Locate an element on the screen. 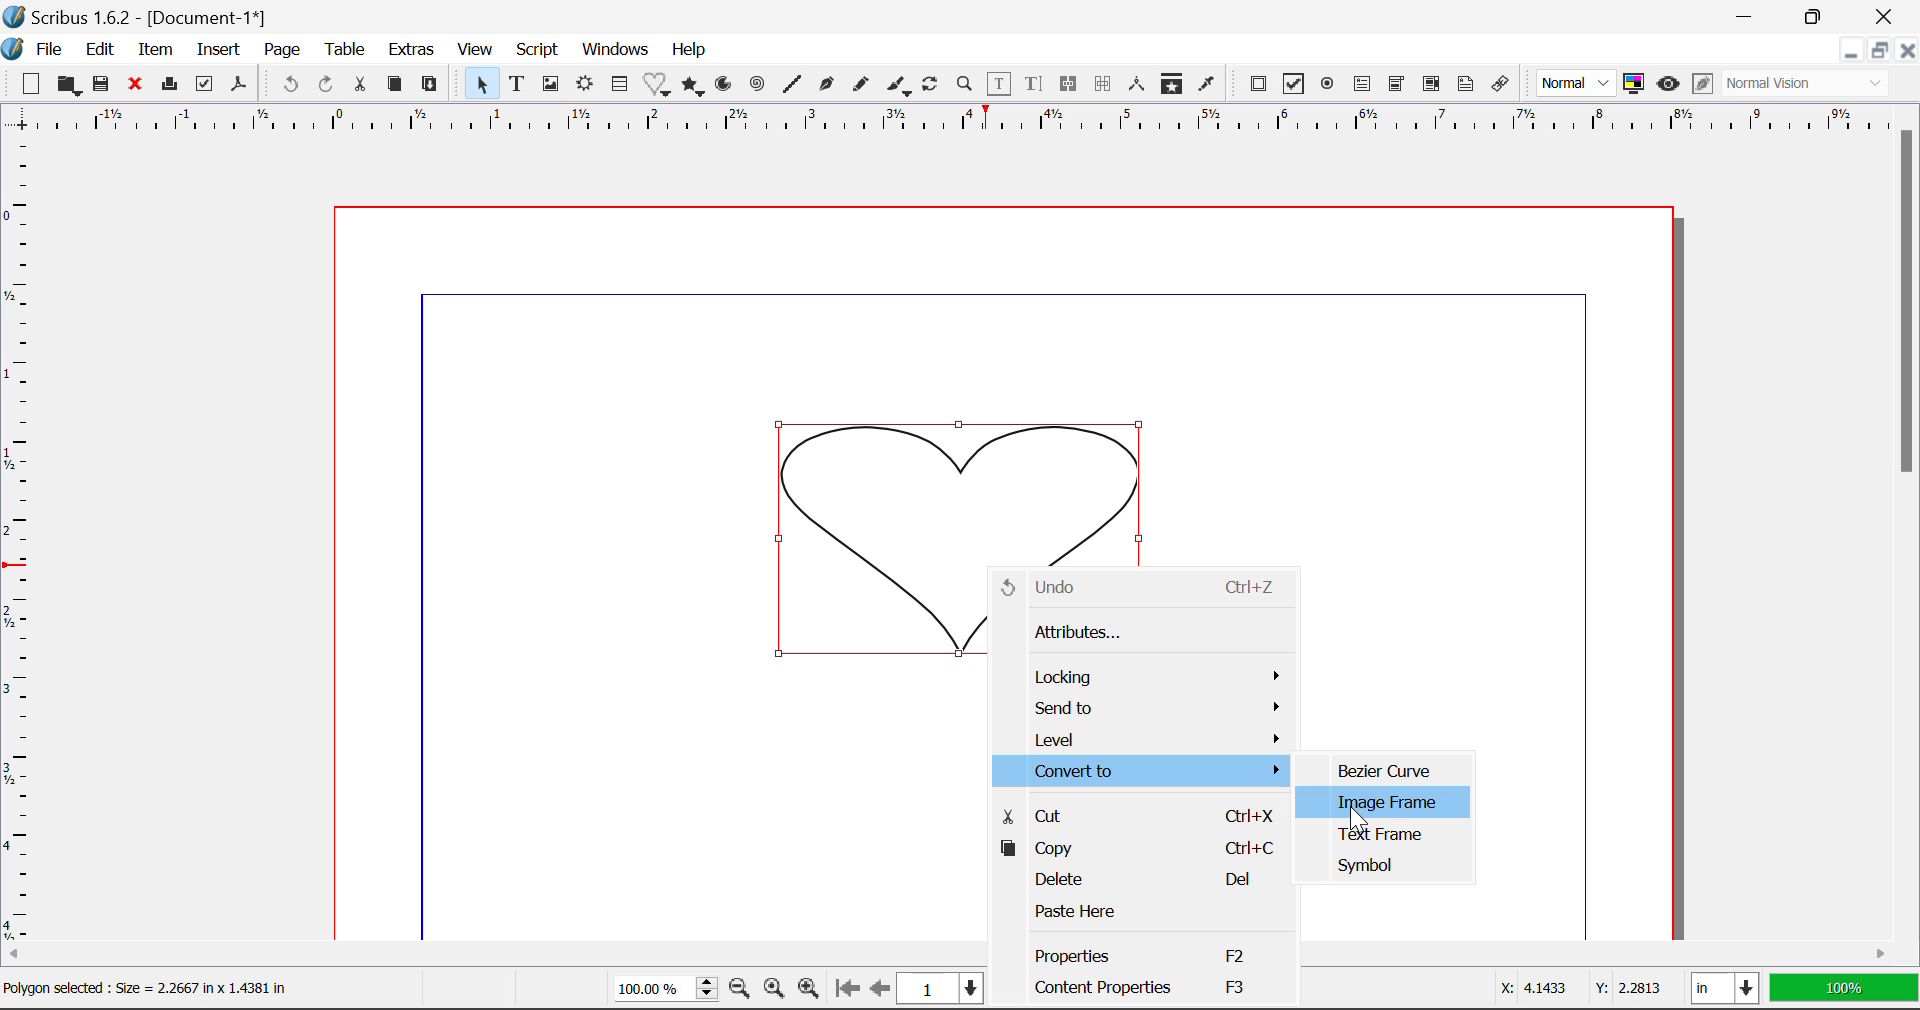 The height and width of the screenshot is (1010, 1920). Cut is located at coordinates (364, 83).